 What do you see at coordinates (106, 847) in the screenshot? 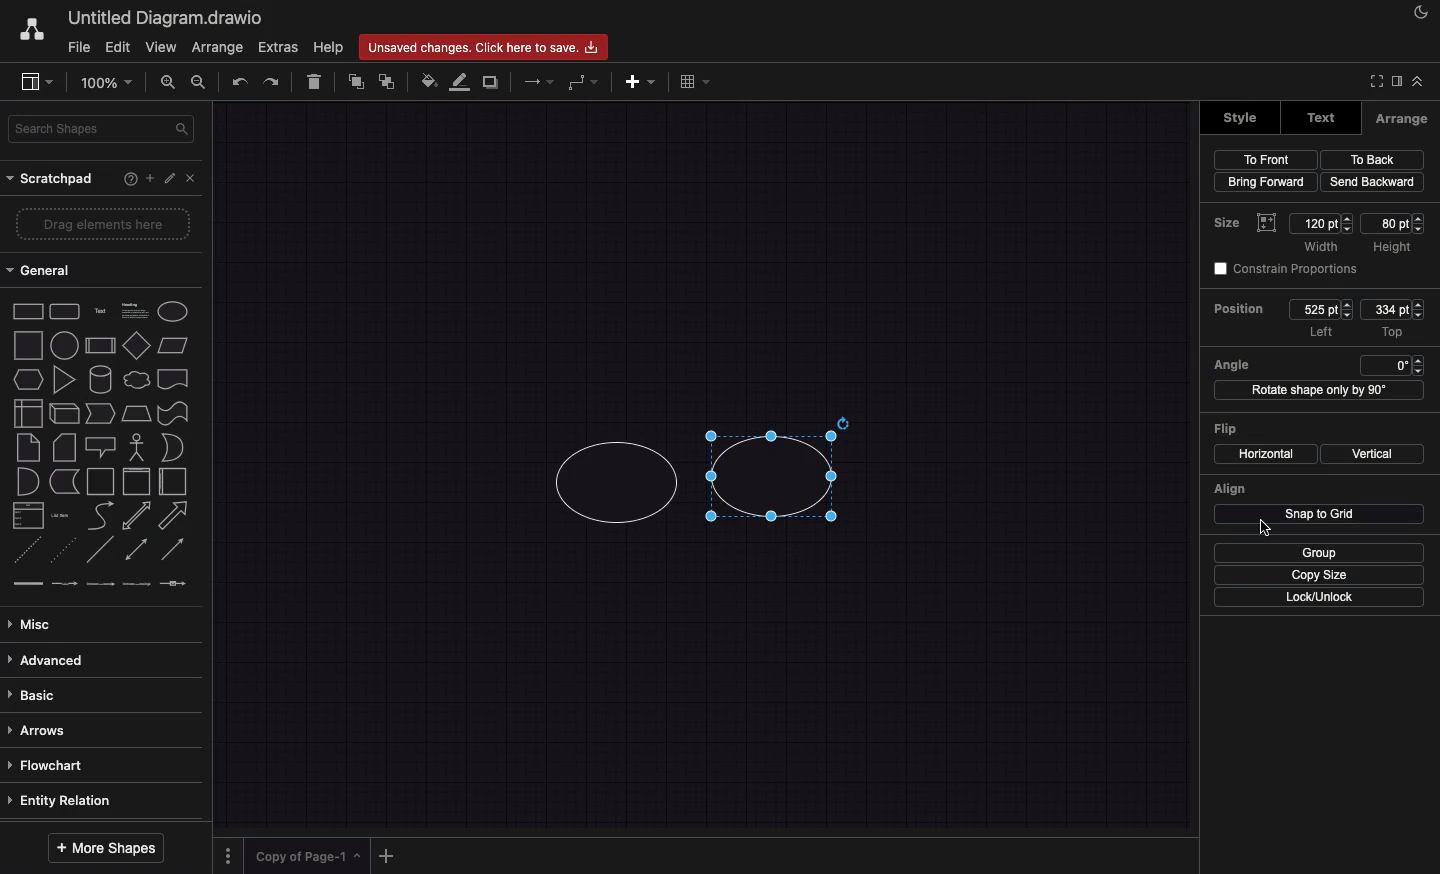
I see `more shapes` at bounding box center [106, 847].